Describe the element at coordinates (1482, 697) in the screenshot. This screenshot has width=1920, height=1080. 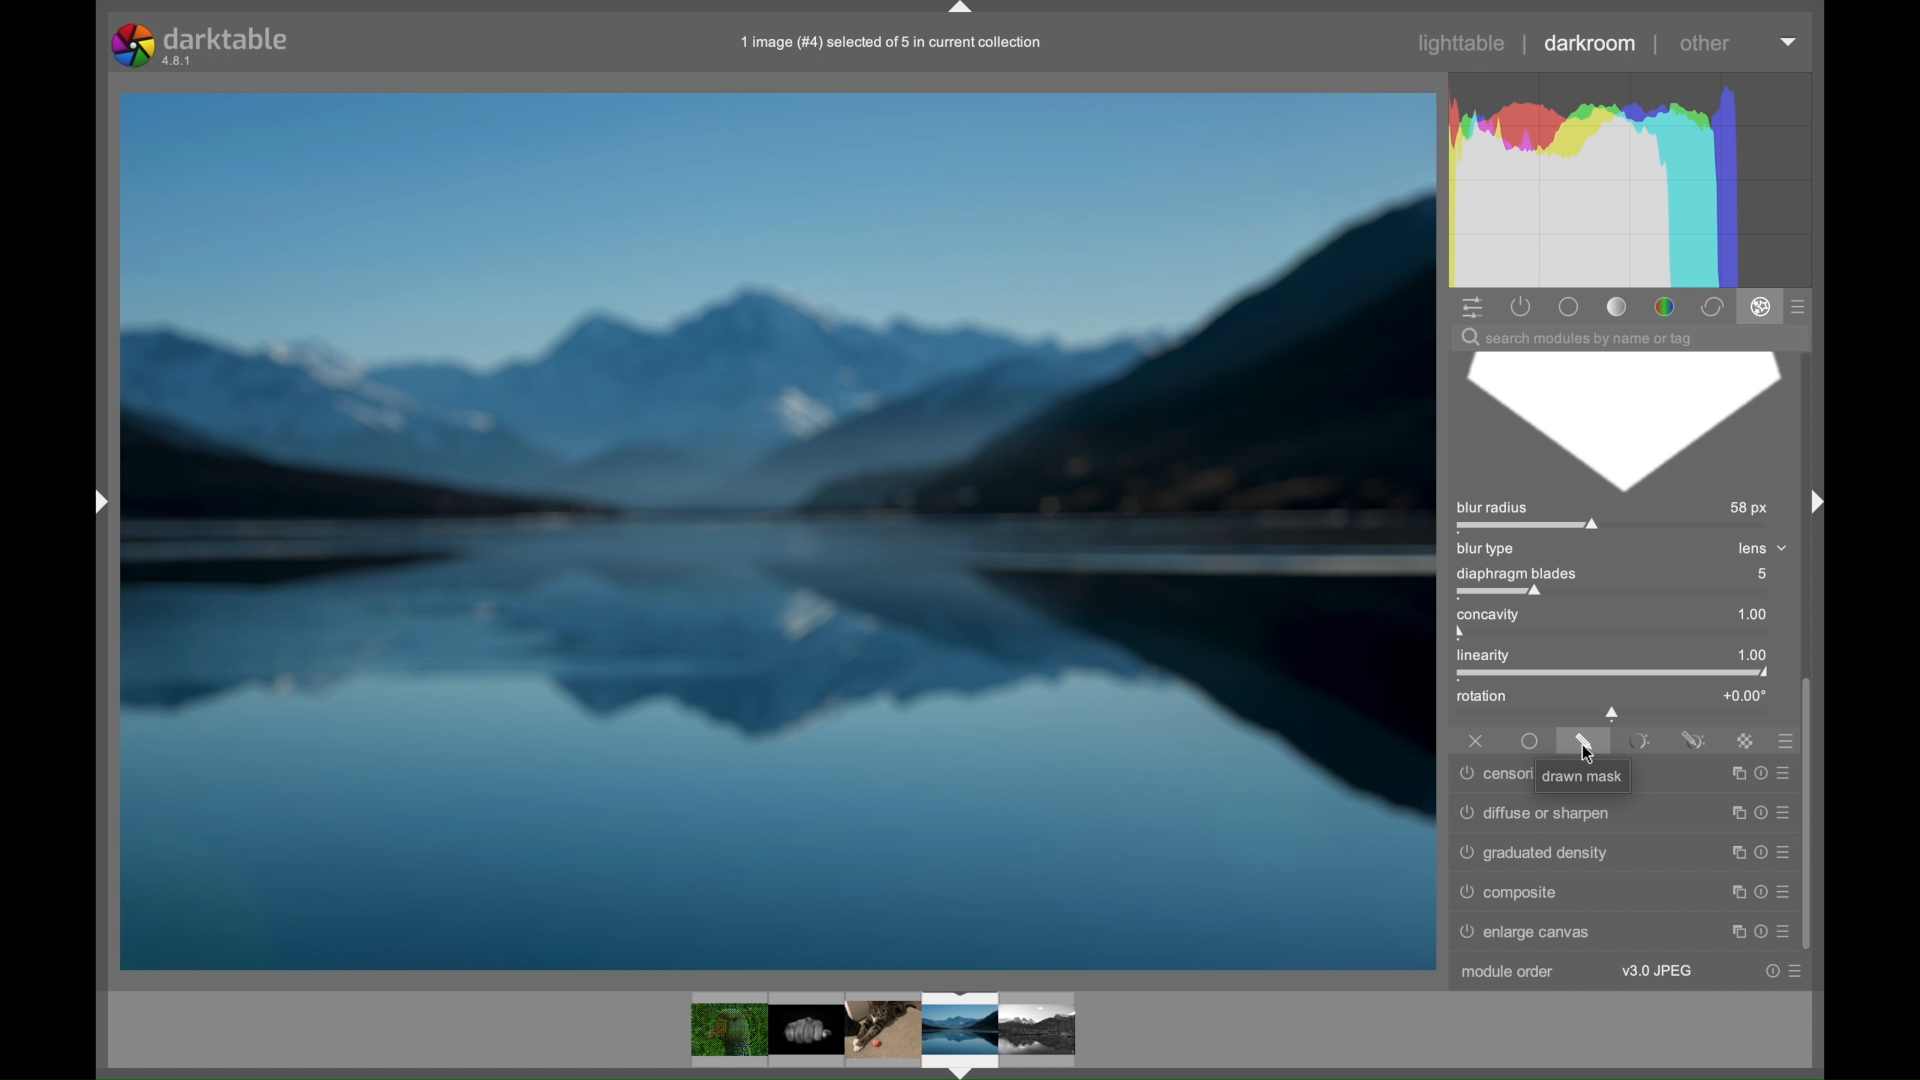
I see `rotation` at that location.